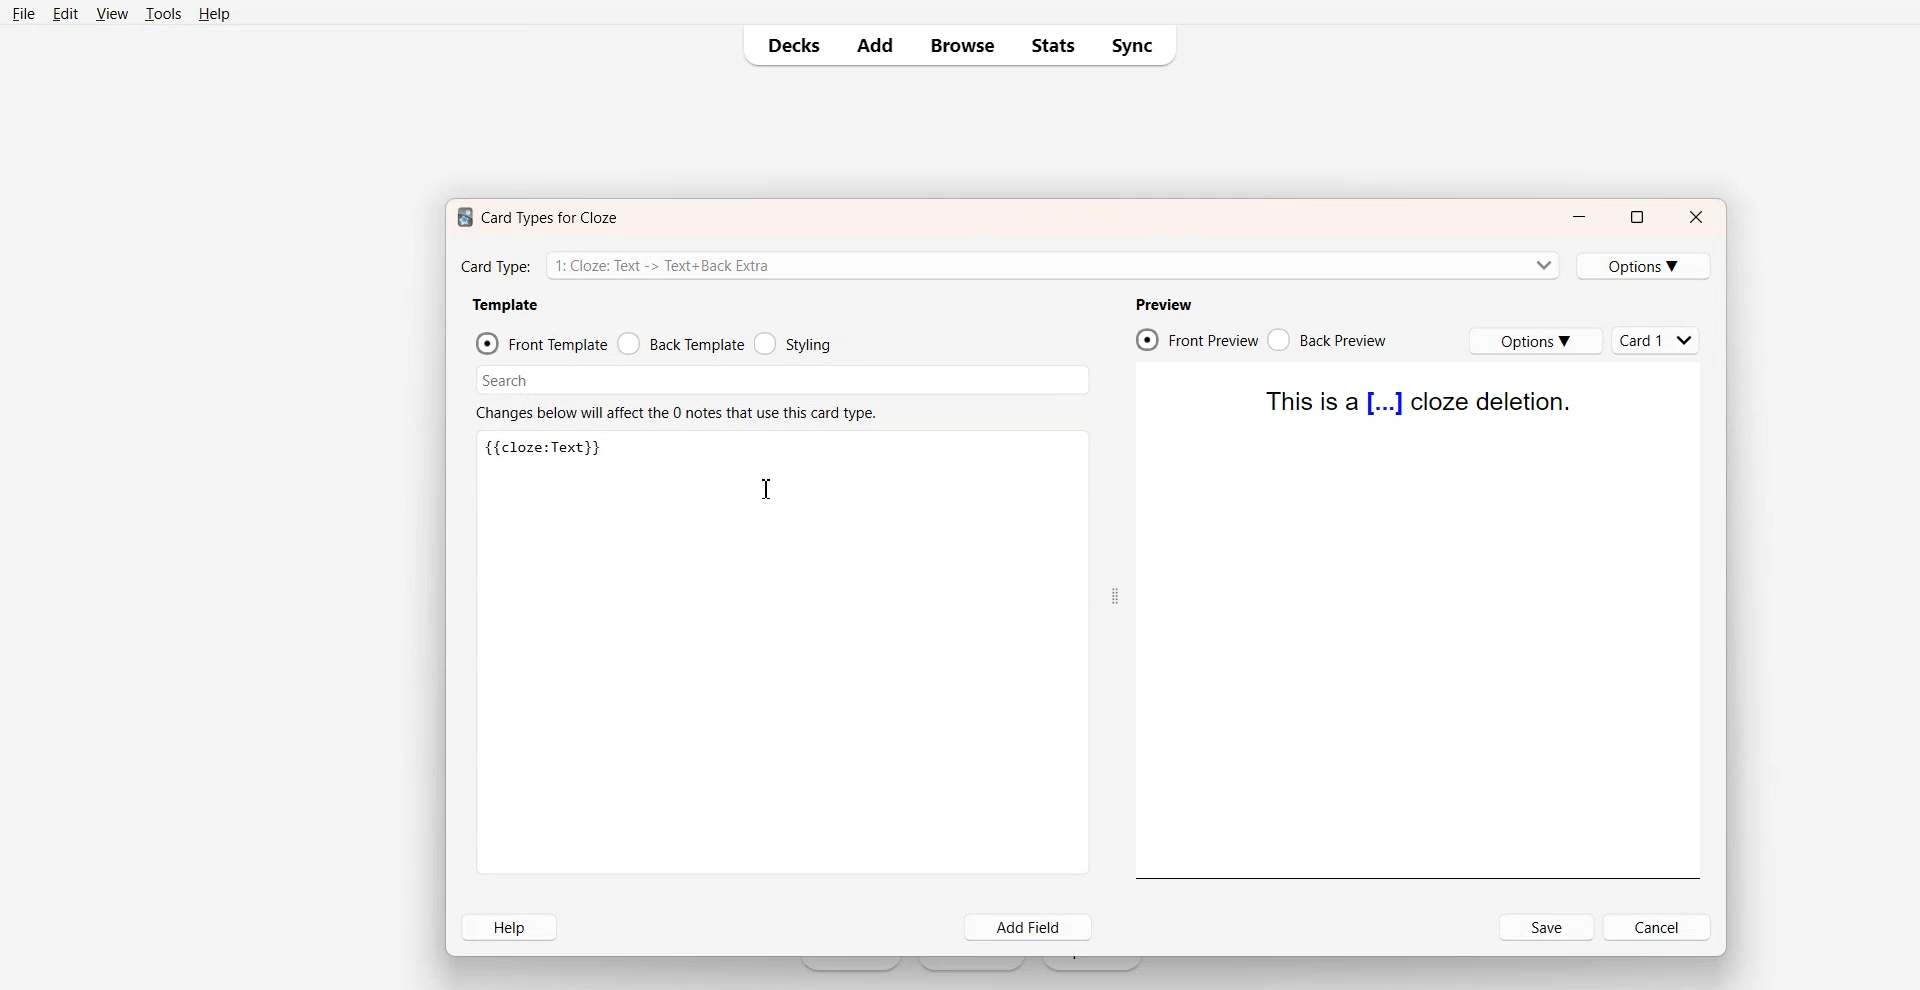 The height and width of the screenshot is (990, 1920). I want to click on Help, so click(508, 927).